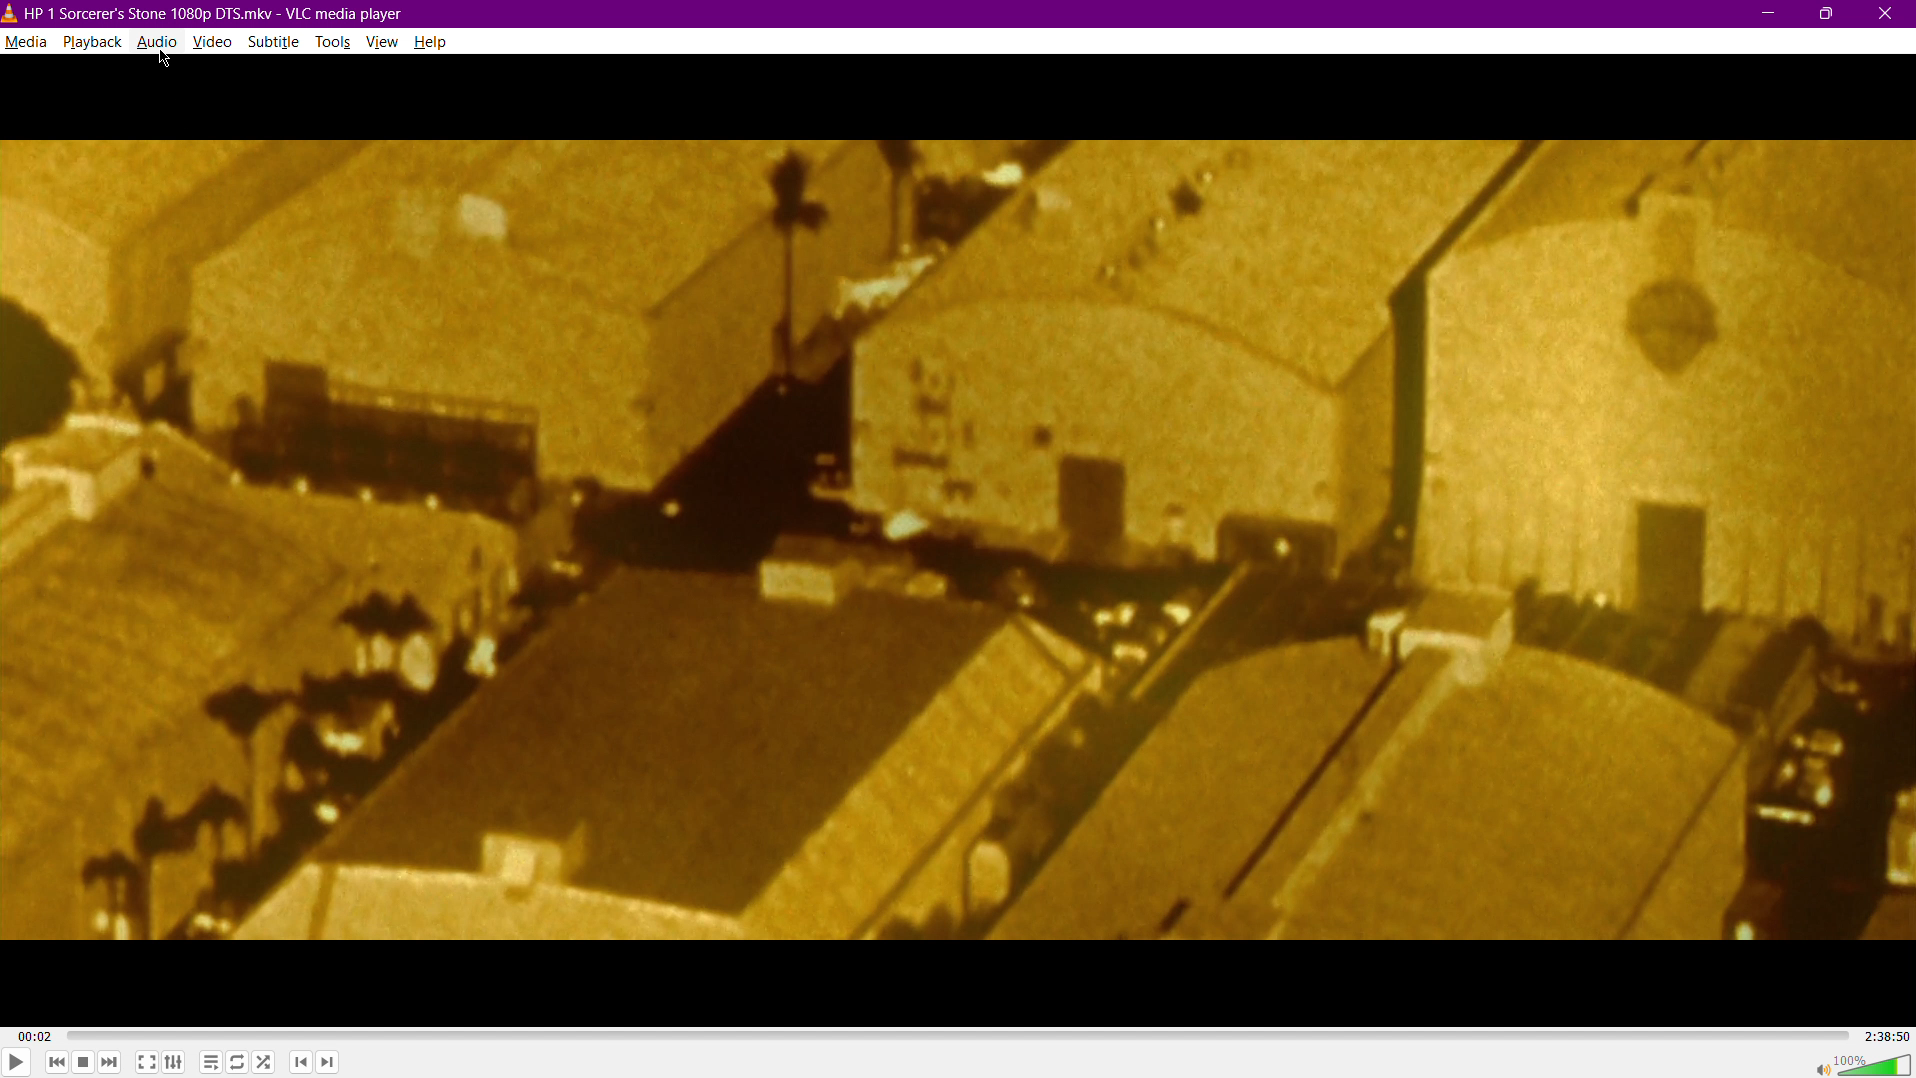 Image resolution: width=1916 pixels, height=1078 pixels. I want to click on 00:02, so click(35, 1037).